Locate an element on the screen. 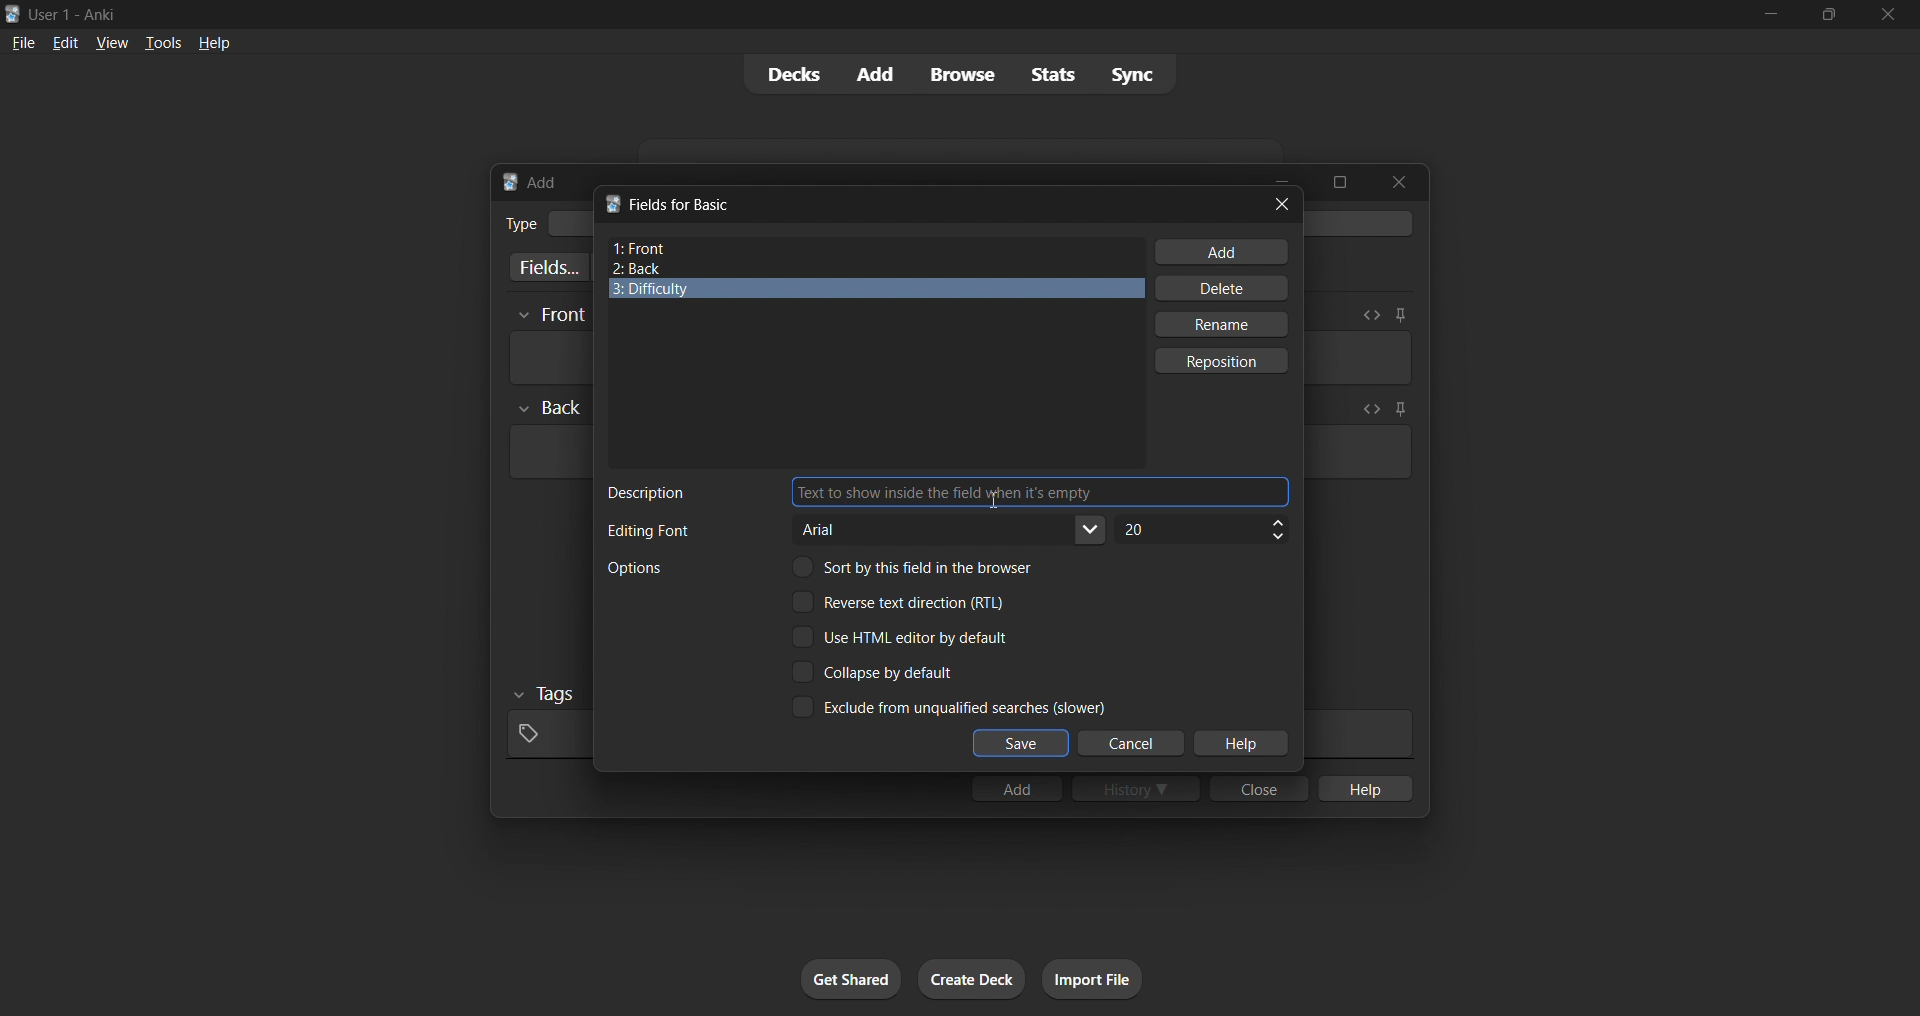  back field is located at coordinates (868, 269).